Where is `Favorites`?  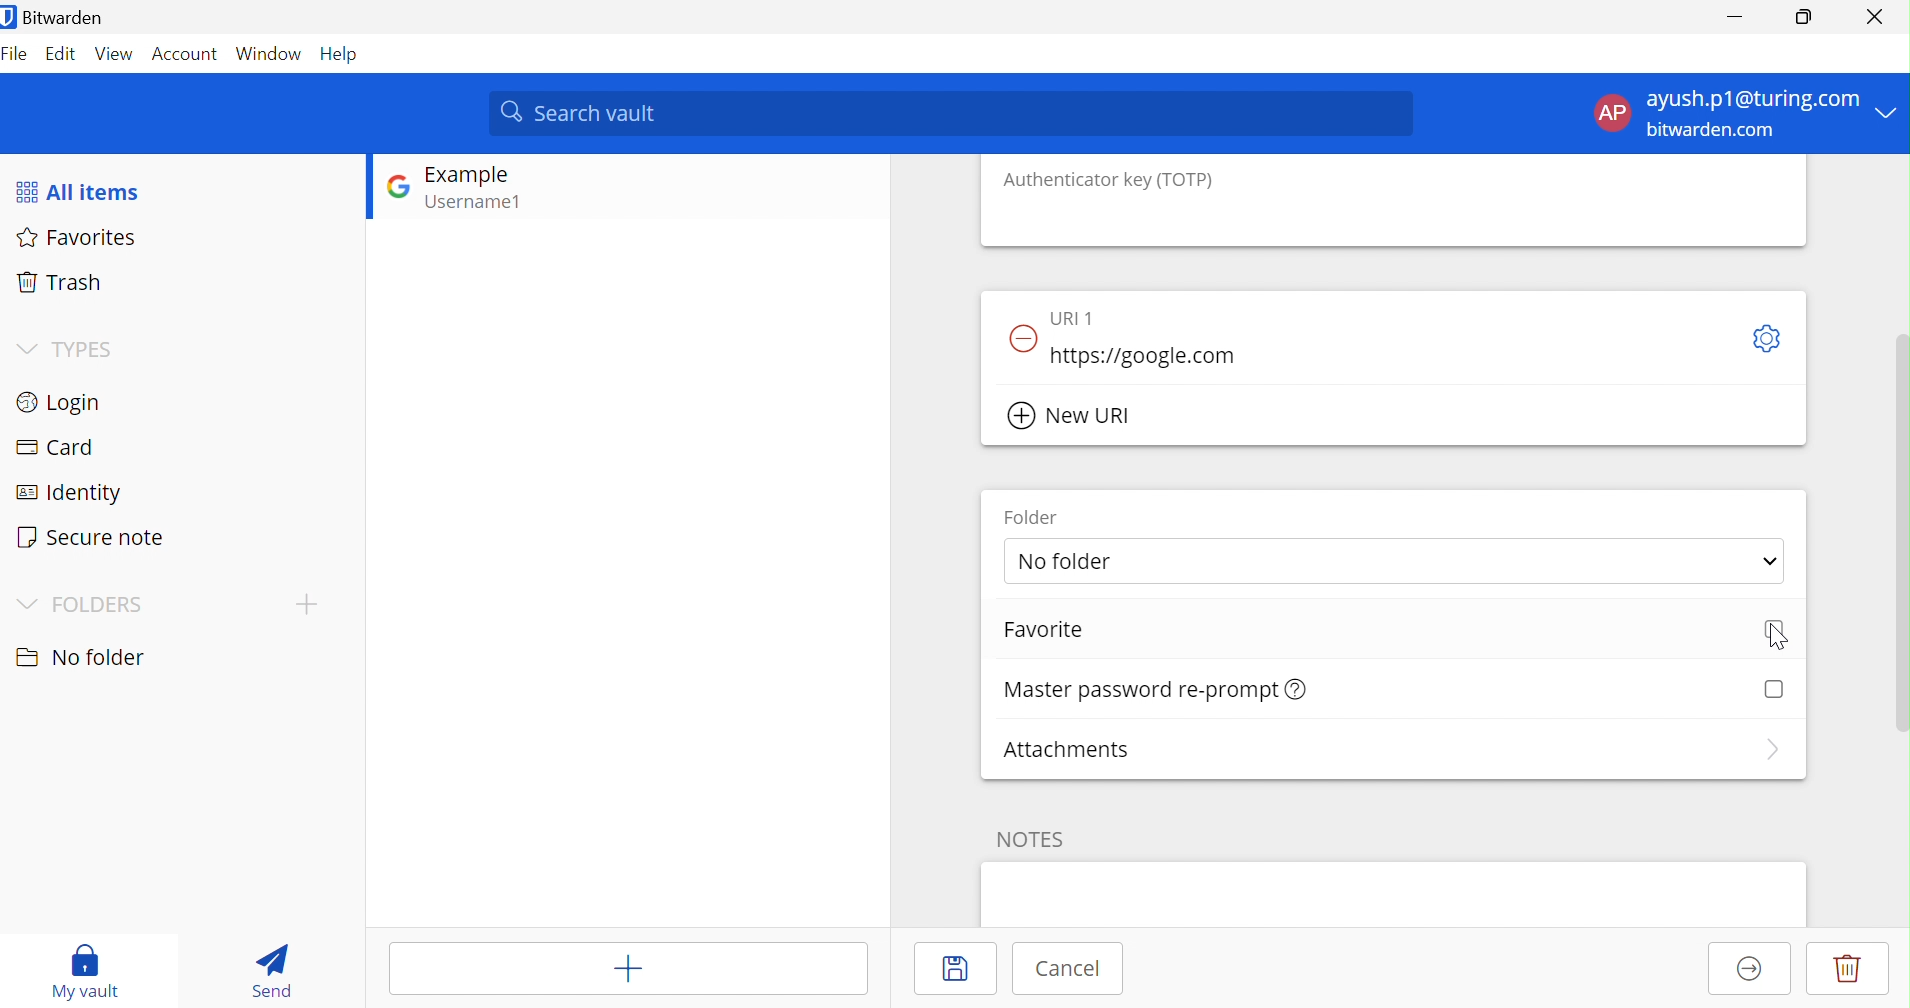 Favorites is located at coordinates (83, 239).